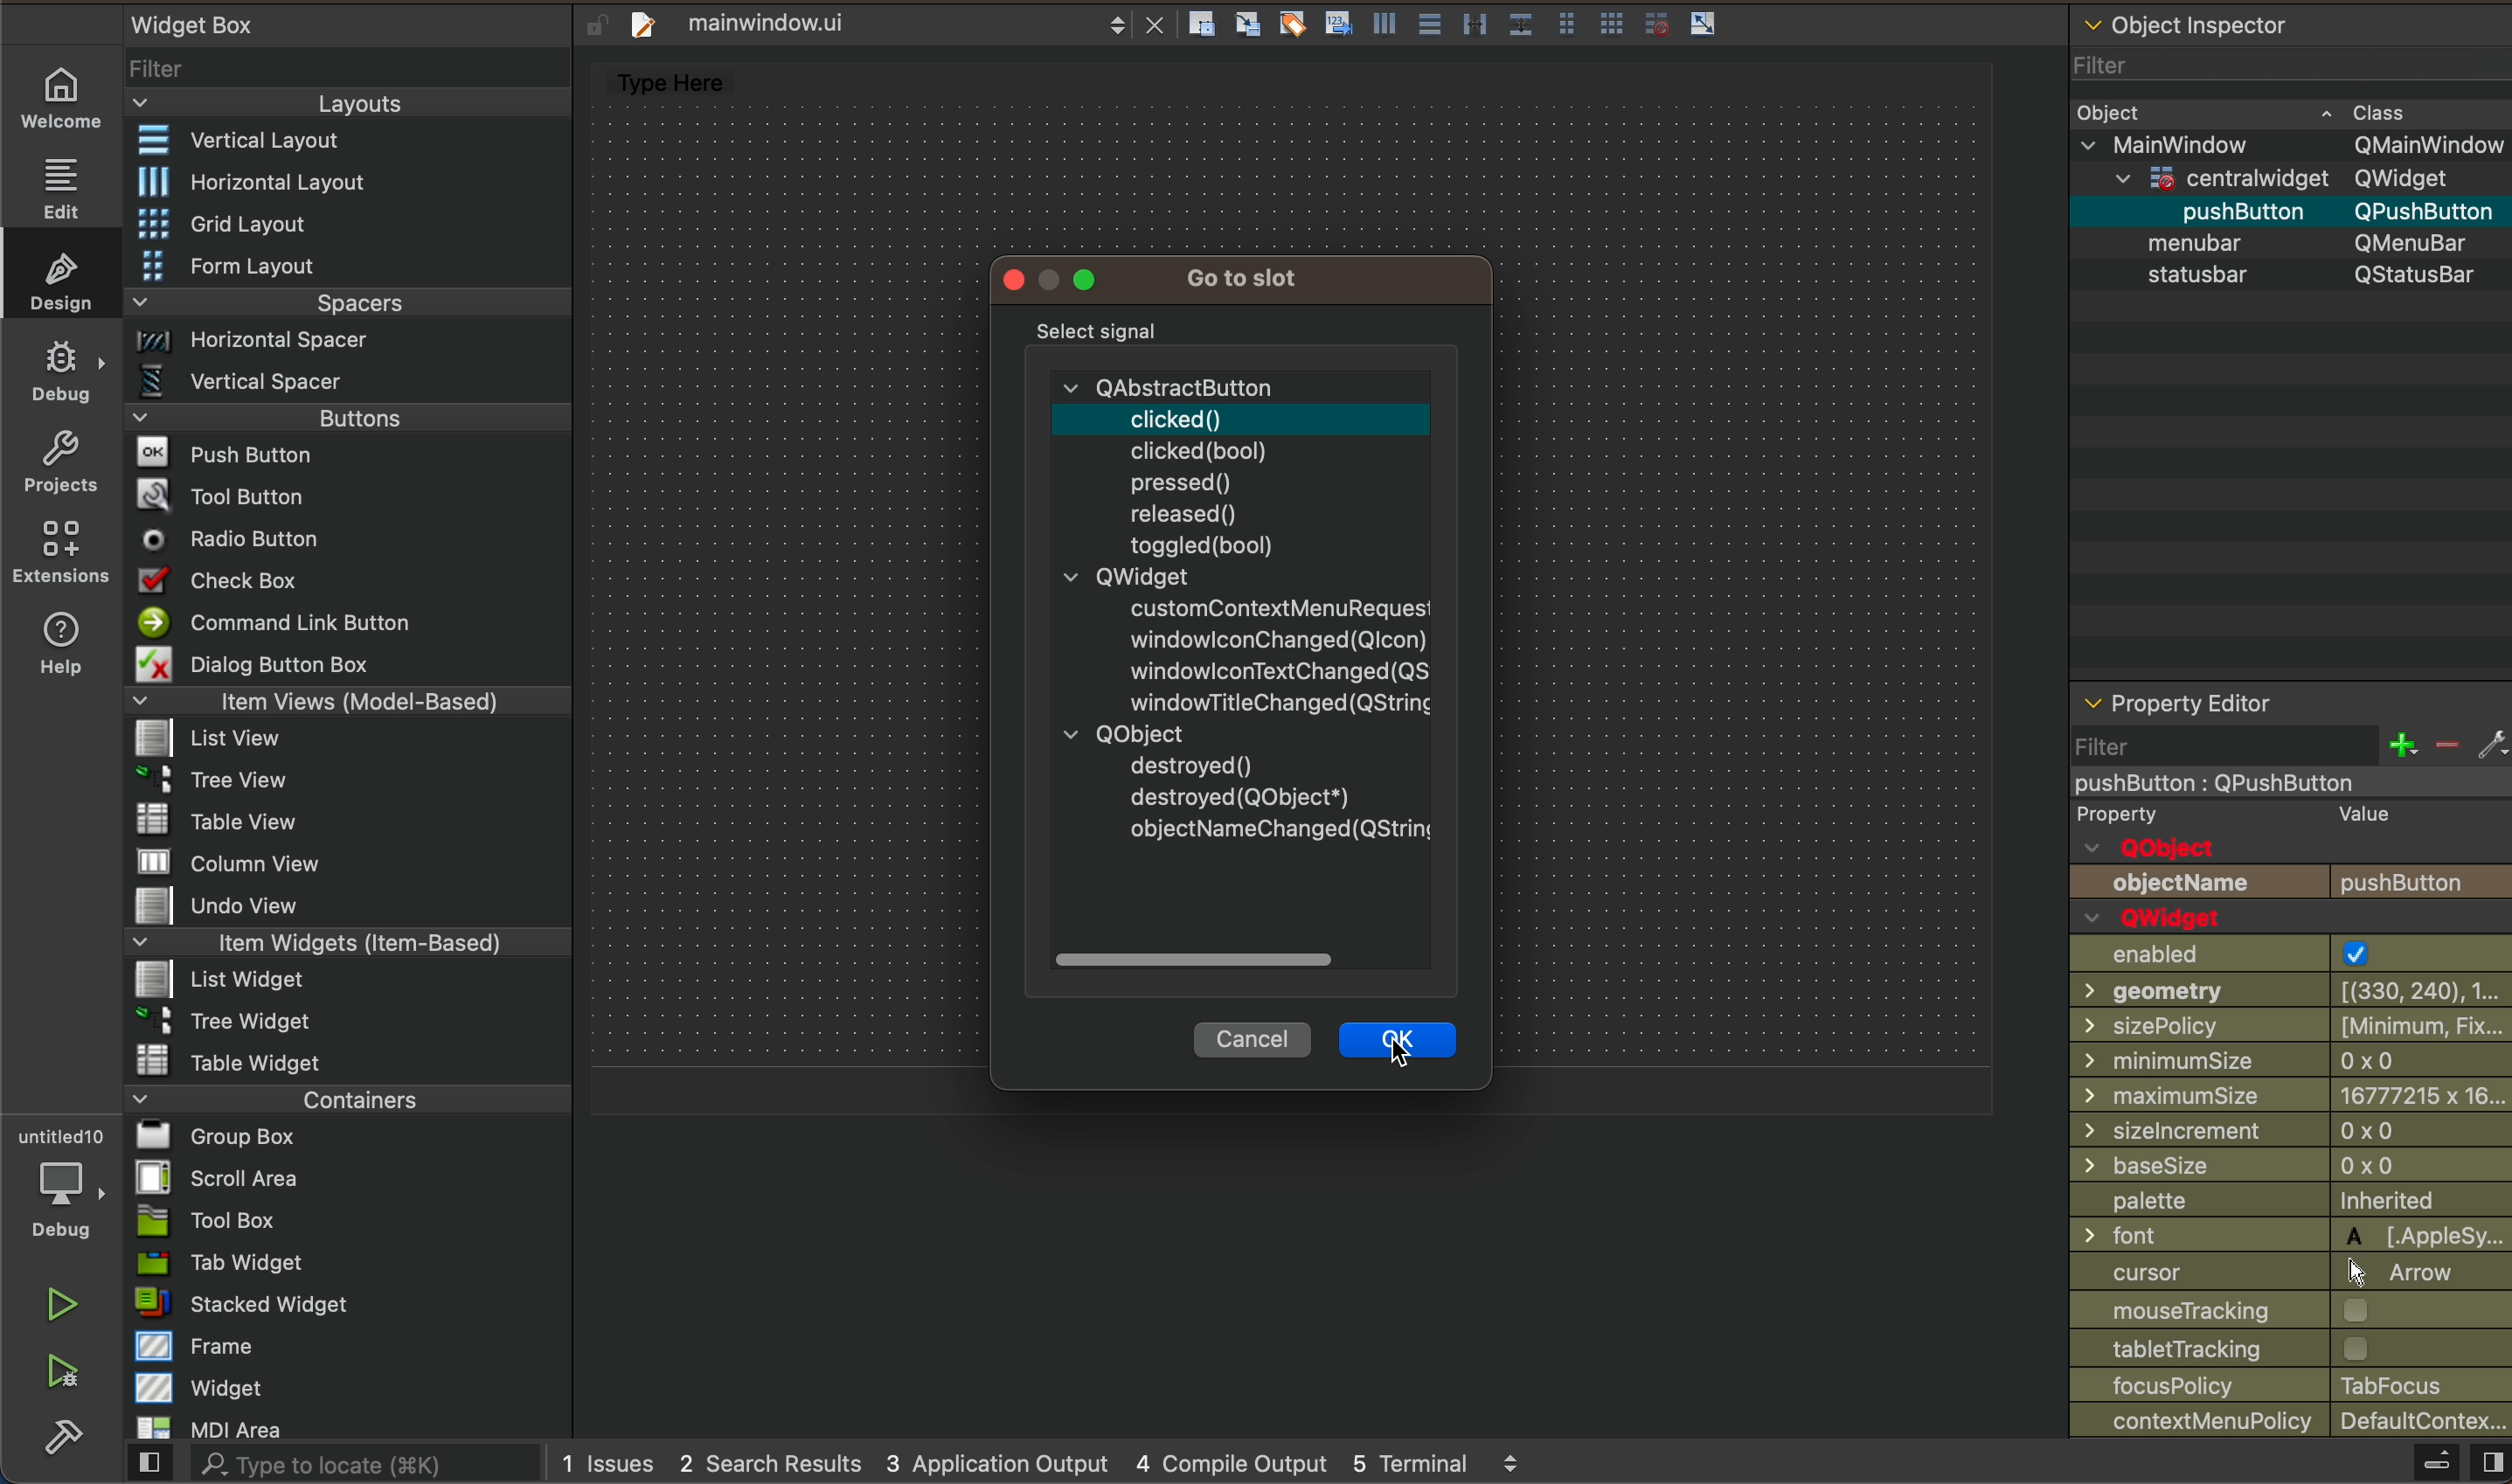  I want to click on cursor, so click(2291, 1270).